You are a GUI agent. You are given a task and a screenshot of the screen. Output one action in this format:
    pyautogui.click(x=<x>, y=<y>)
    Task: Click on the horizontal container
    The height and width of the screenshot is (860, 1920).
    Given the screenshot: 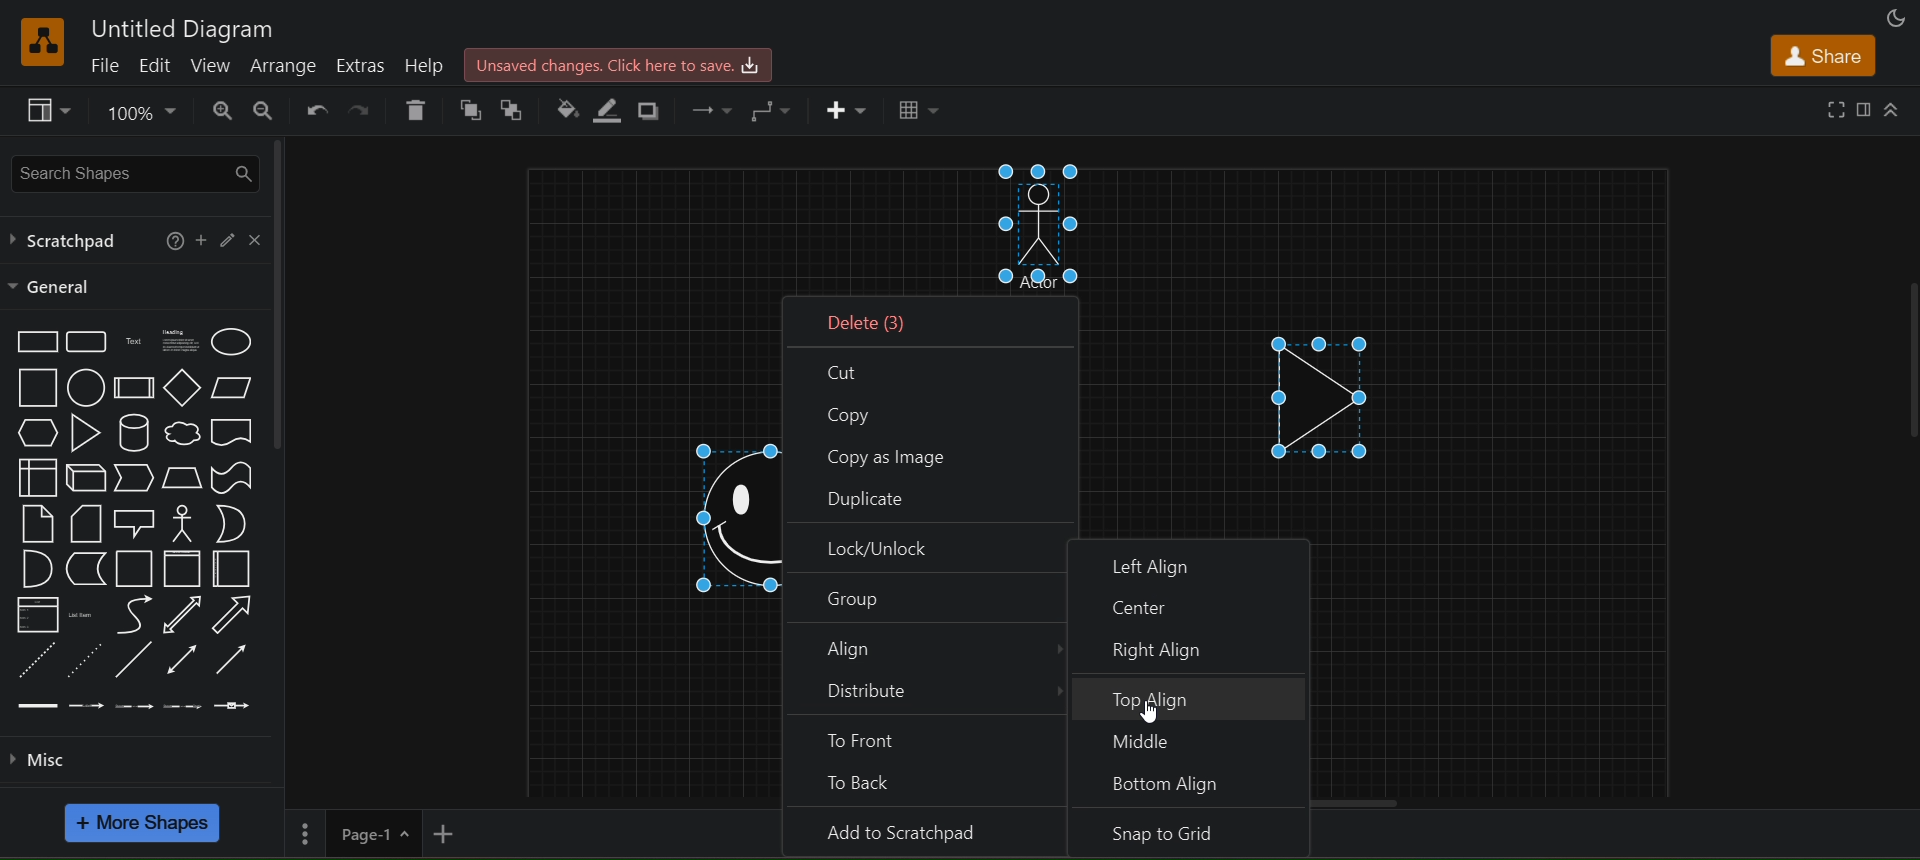 What is the action you would take?
    pyautogui.click(x=231, y=569)
    